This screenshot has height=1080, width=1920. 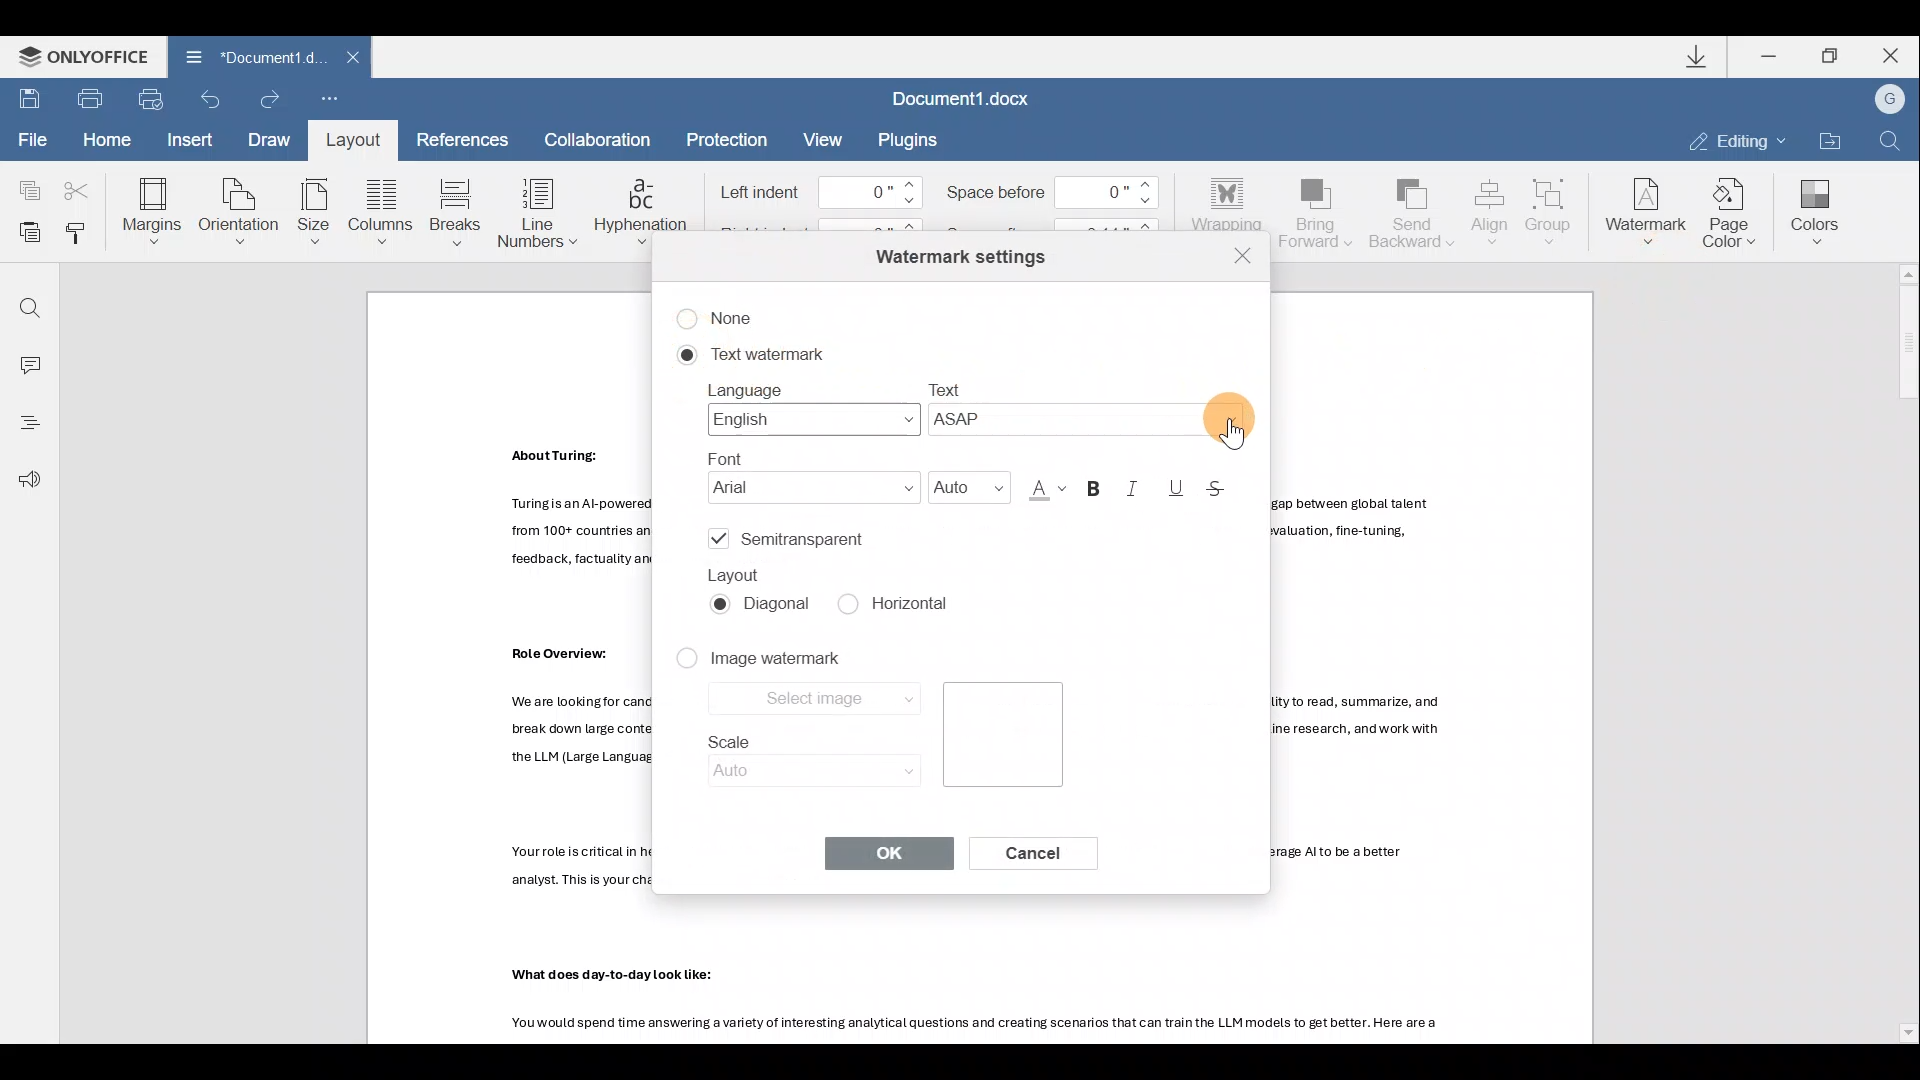 What do you see at coordinates (1888, 56) in the screenshot?
I see `Close` at bounding box center [1888, 56].